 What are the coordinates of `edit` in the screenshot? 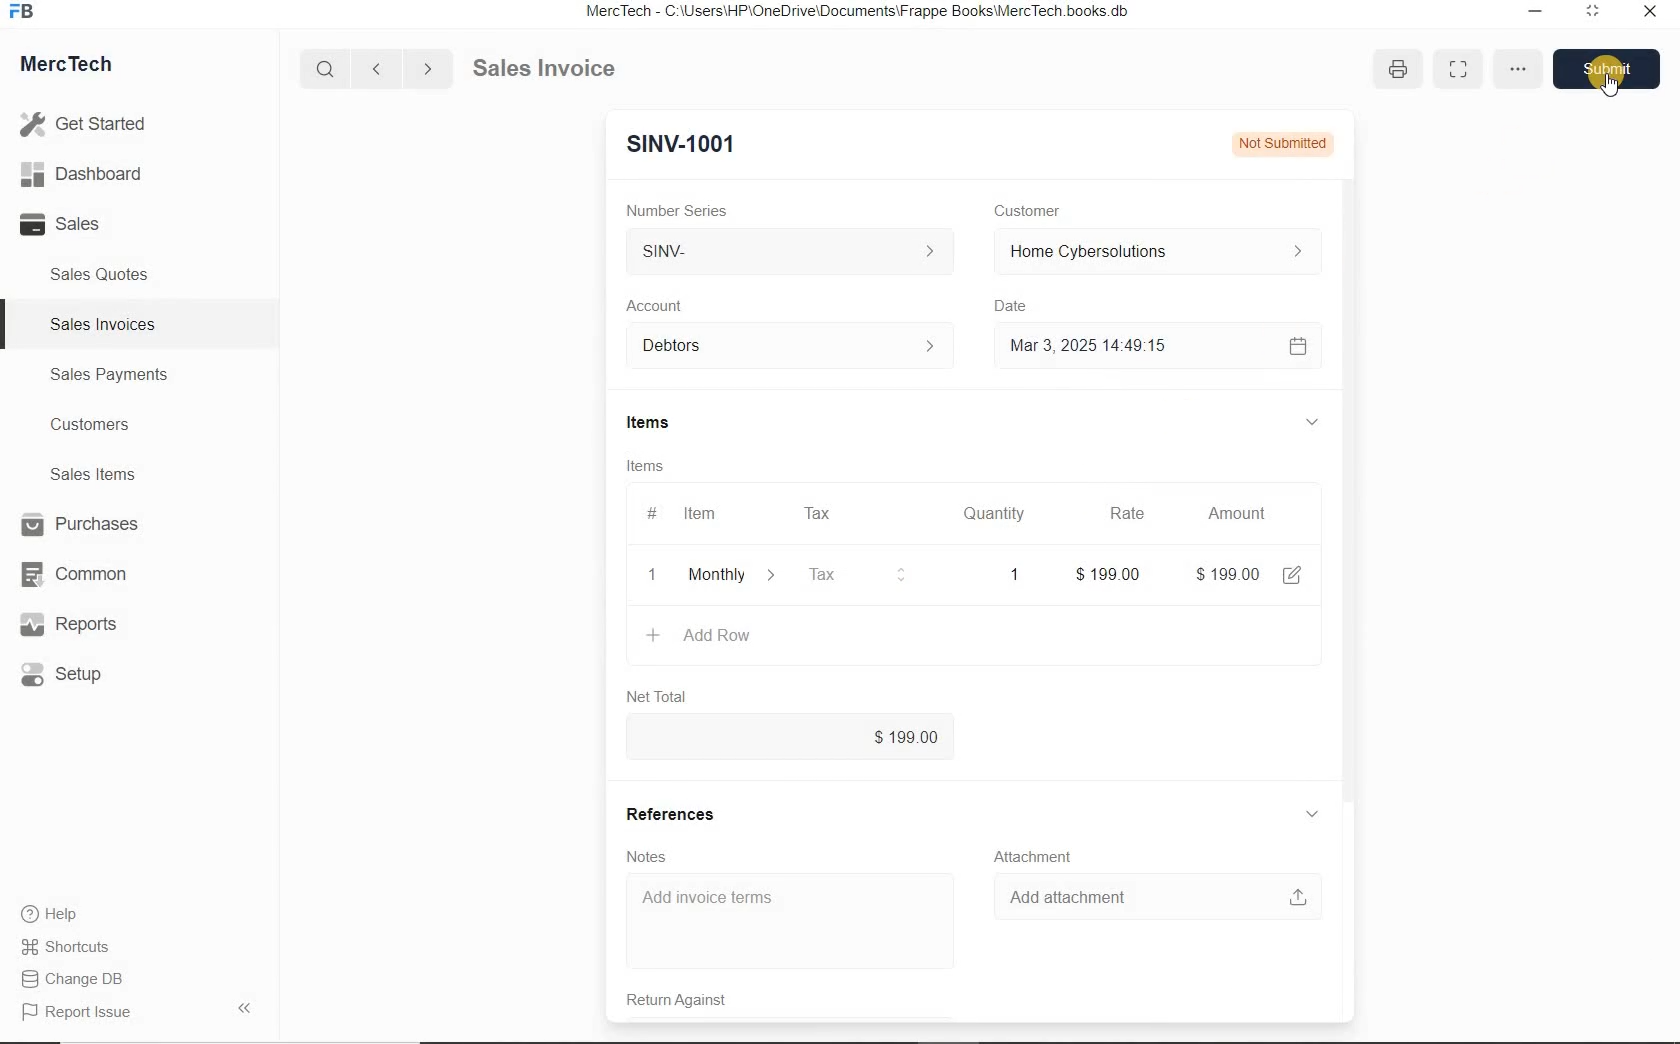 It's located at (1292, 575).